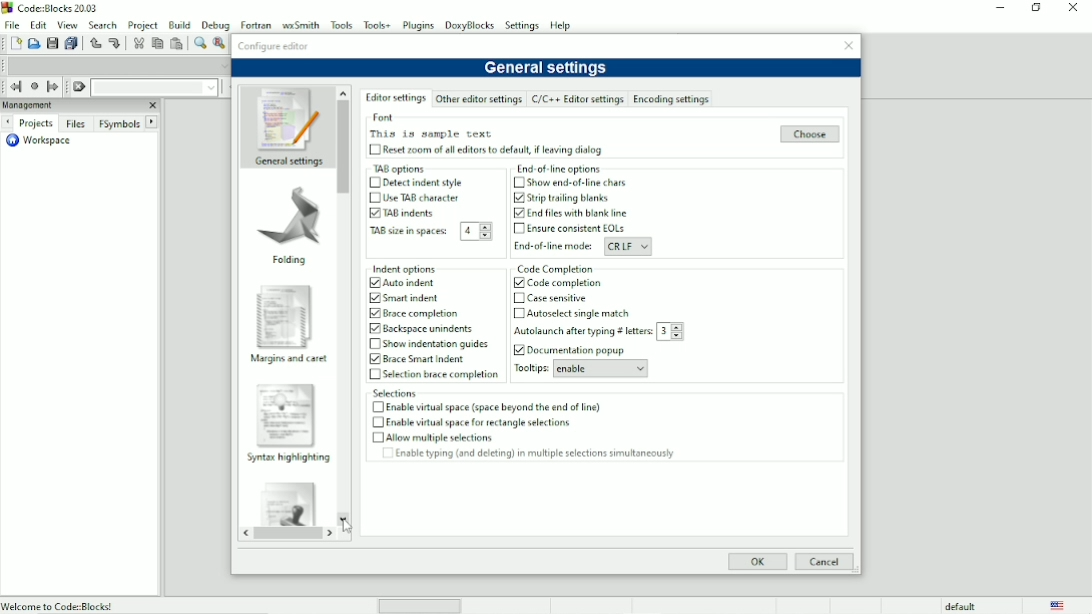  What do you see at coordinates (38, 25) in the screenshot?
I see `Edit` at bounding box center [38, 25].